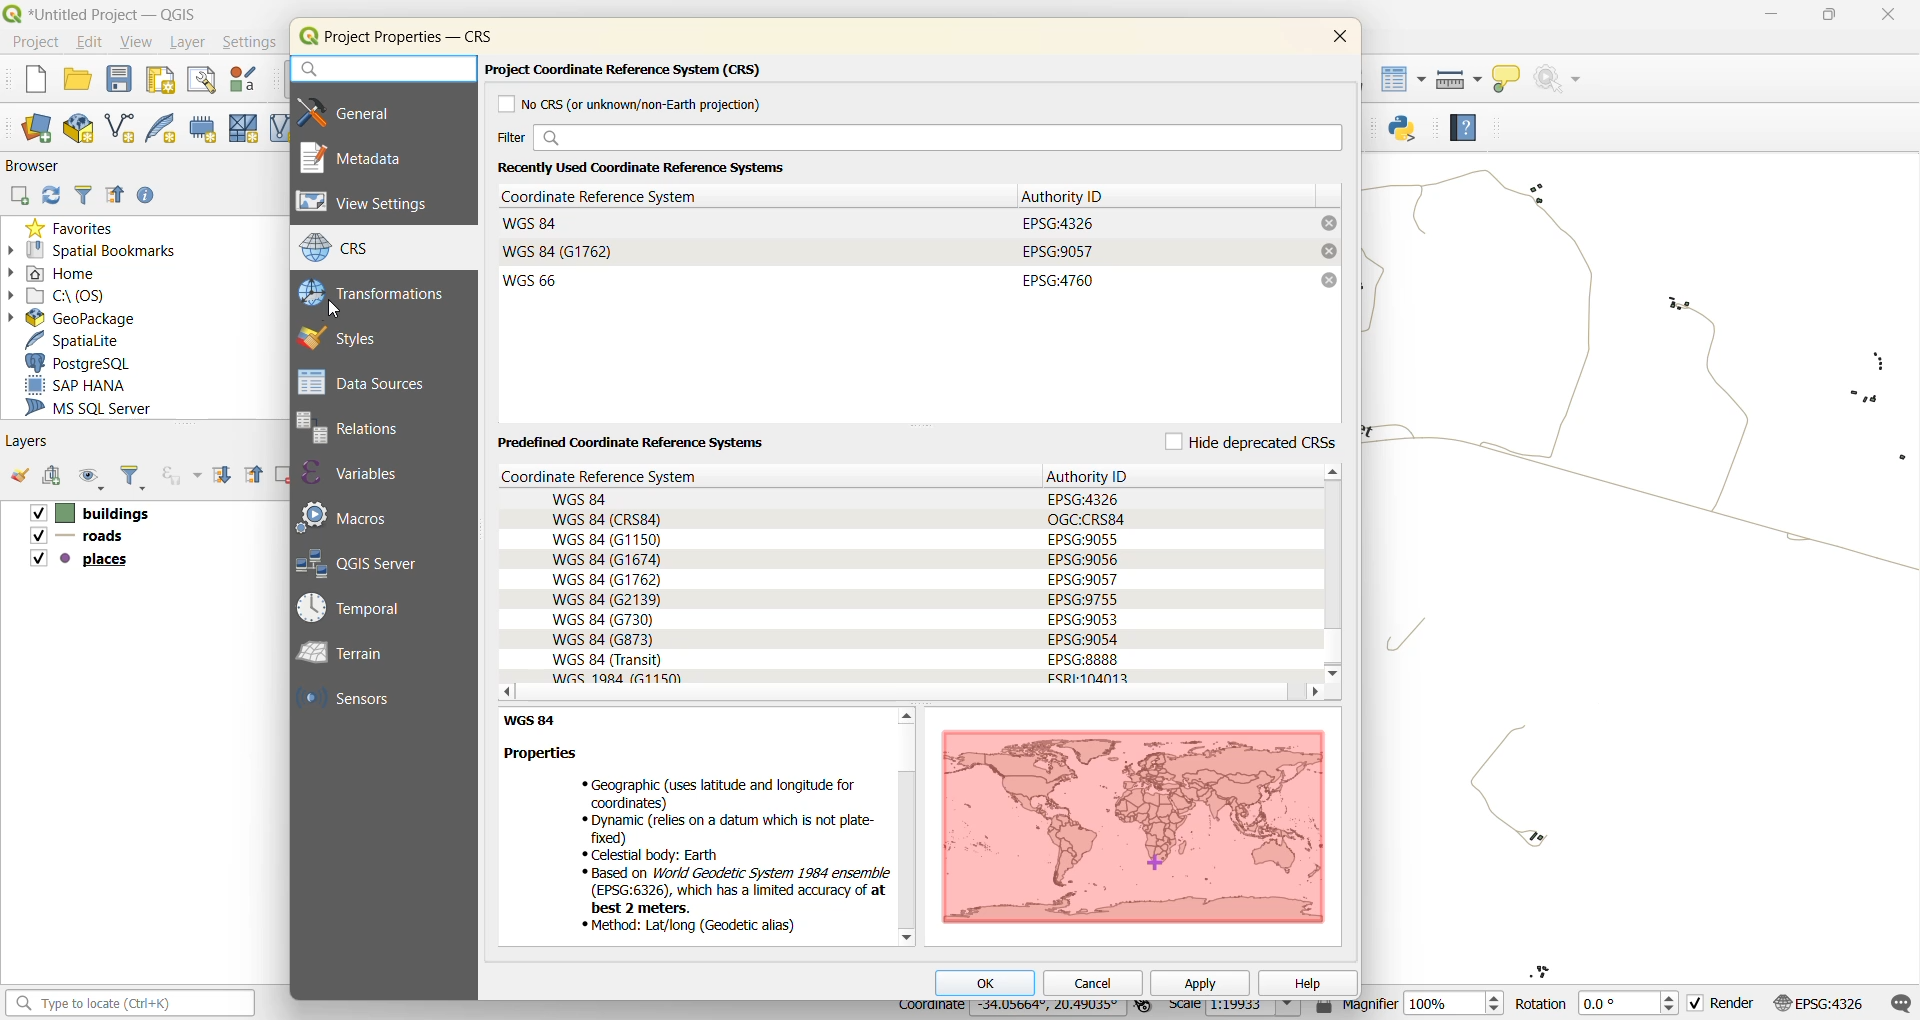 The height and width of the screenshot is (1020, 1920). Describe the element at coordinates (1093, 475) in the screenshot. I see `authority ID` at that location.